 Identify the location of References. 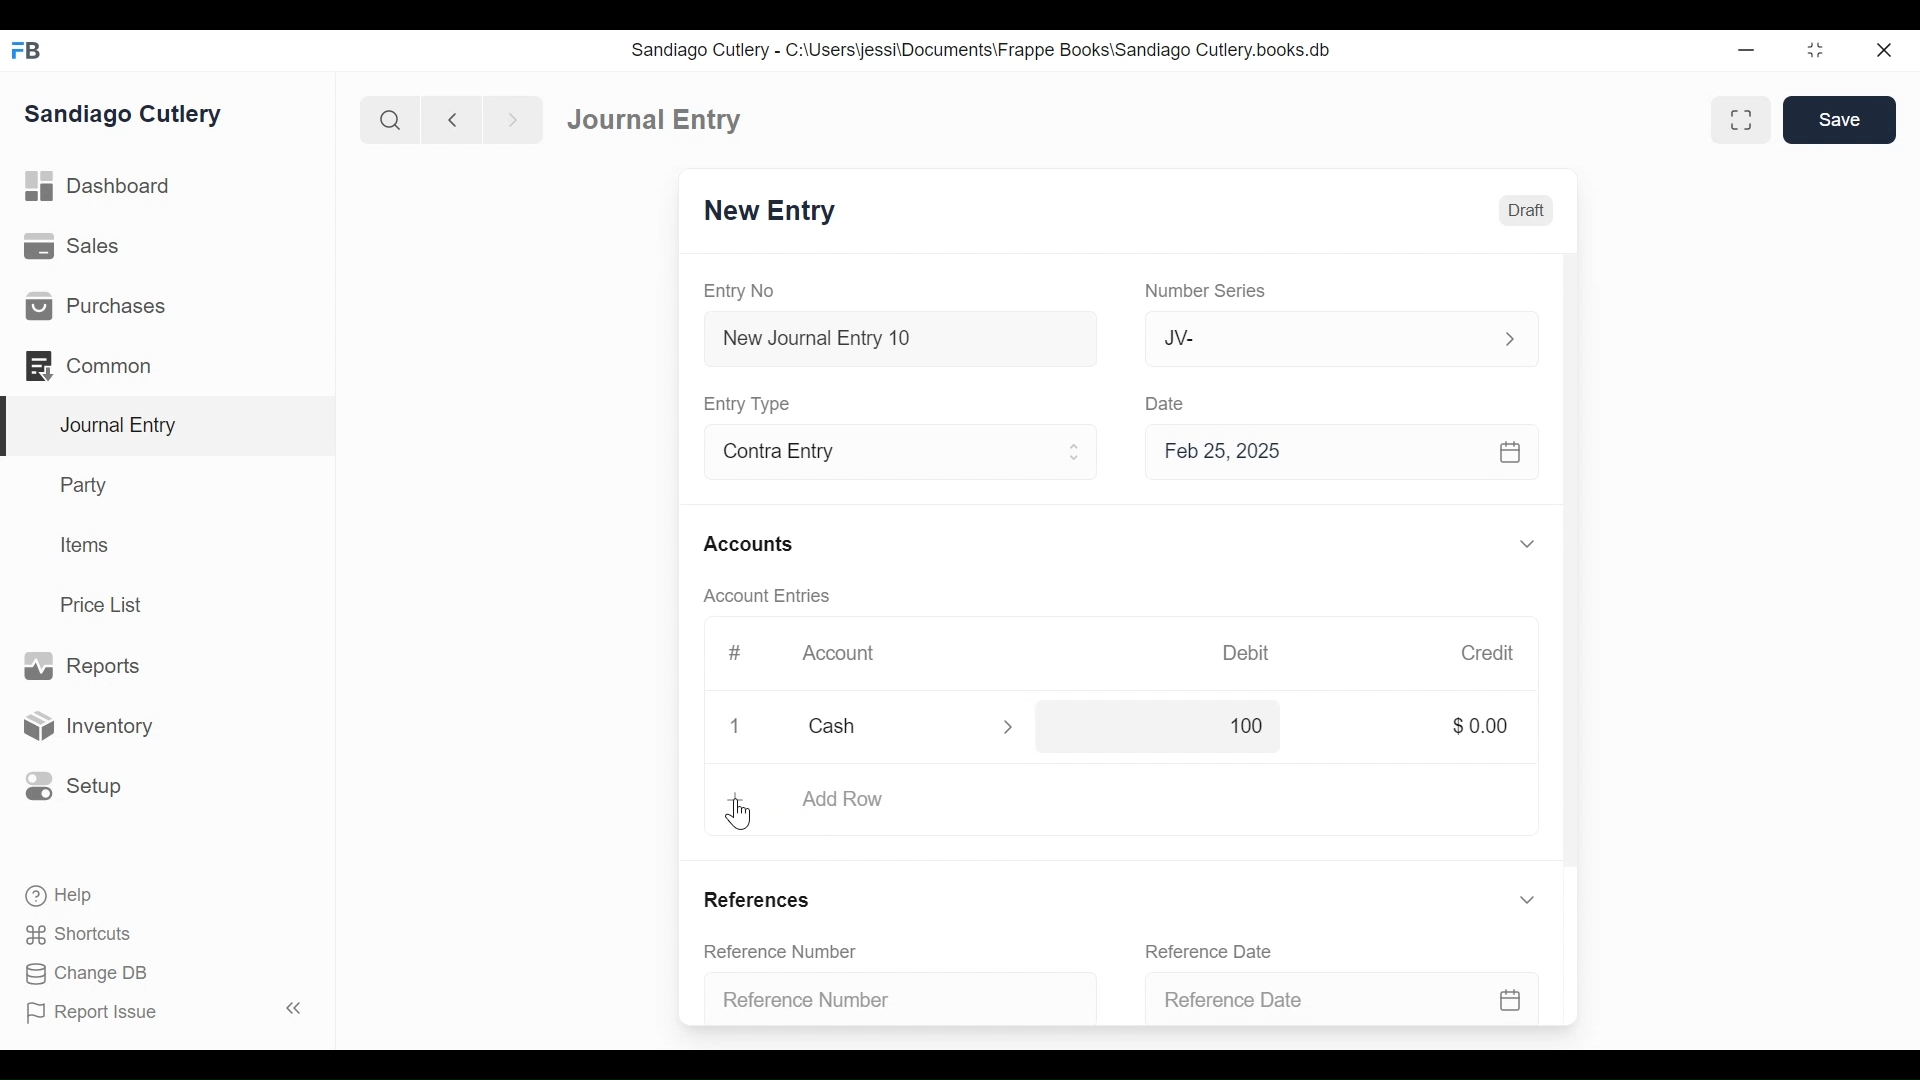
(758, 900).